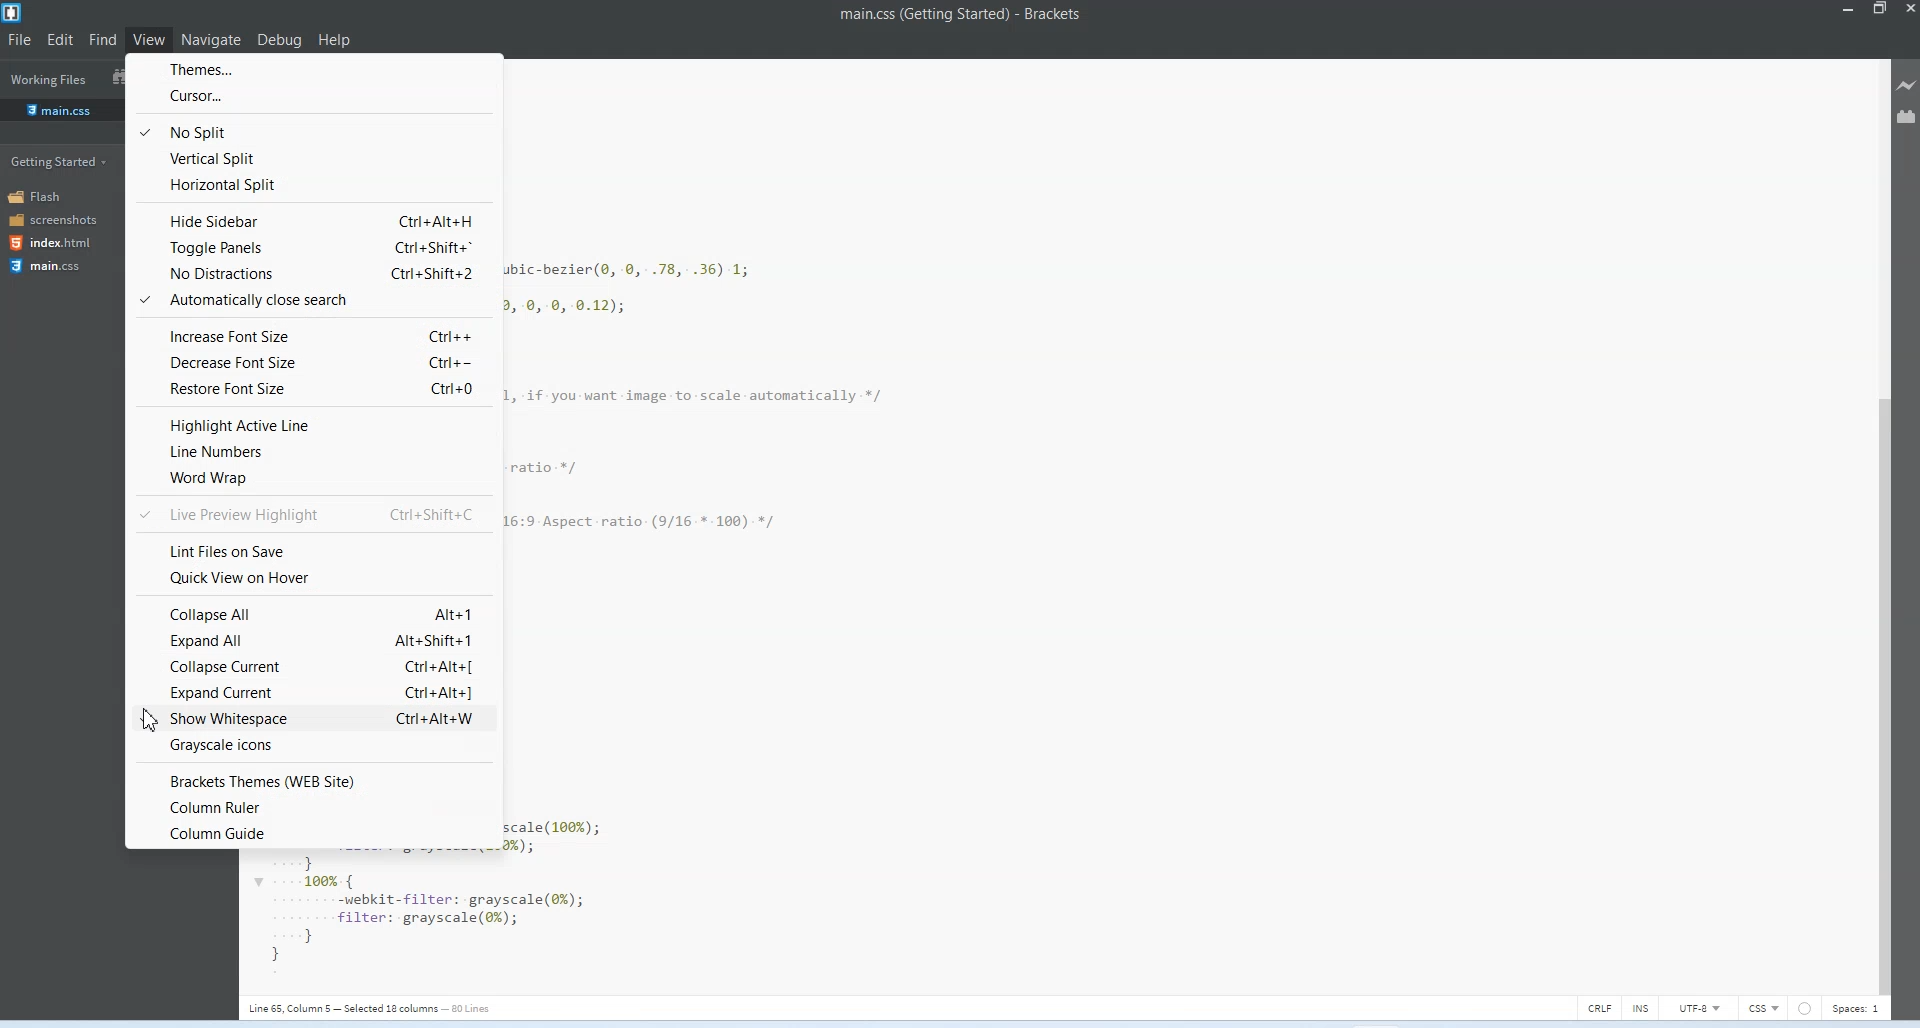  I want to click on CRLF, so click(1601, 1006).